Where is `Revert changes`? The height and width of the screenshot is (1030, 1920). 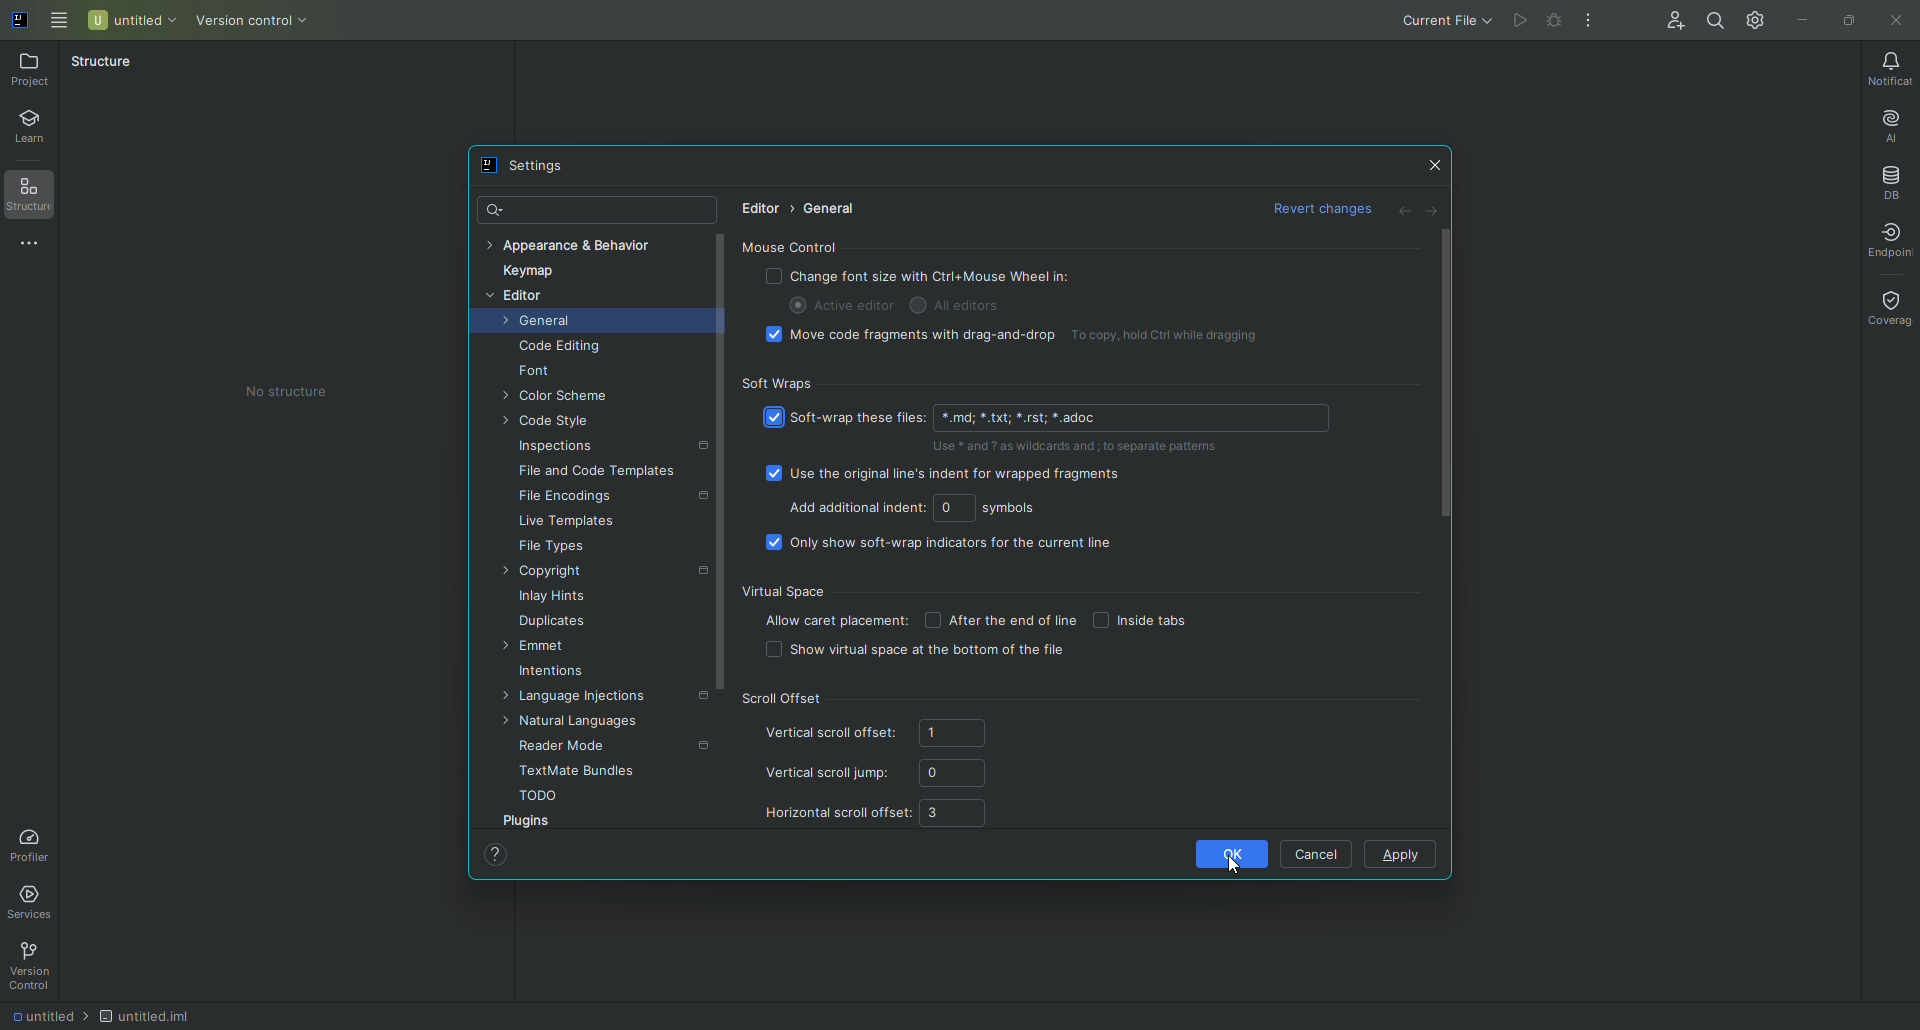
Revert changes is located at coordinates (1316, 206).